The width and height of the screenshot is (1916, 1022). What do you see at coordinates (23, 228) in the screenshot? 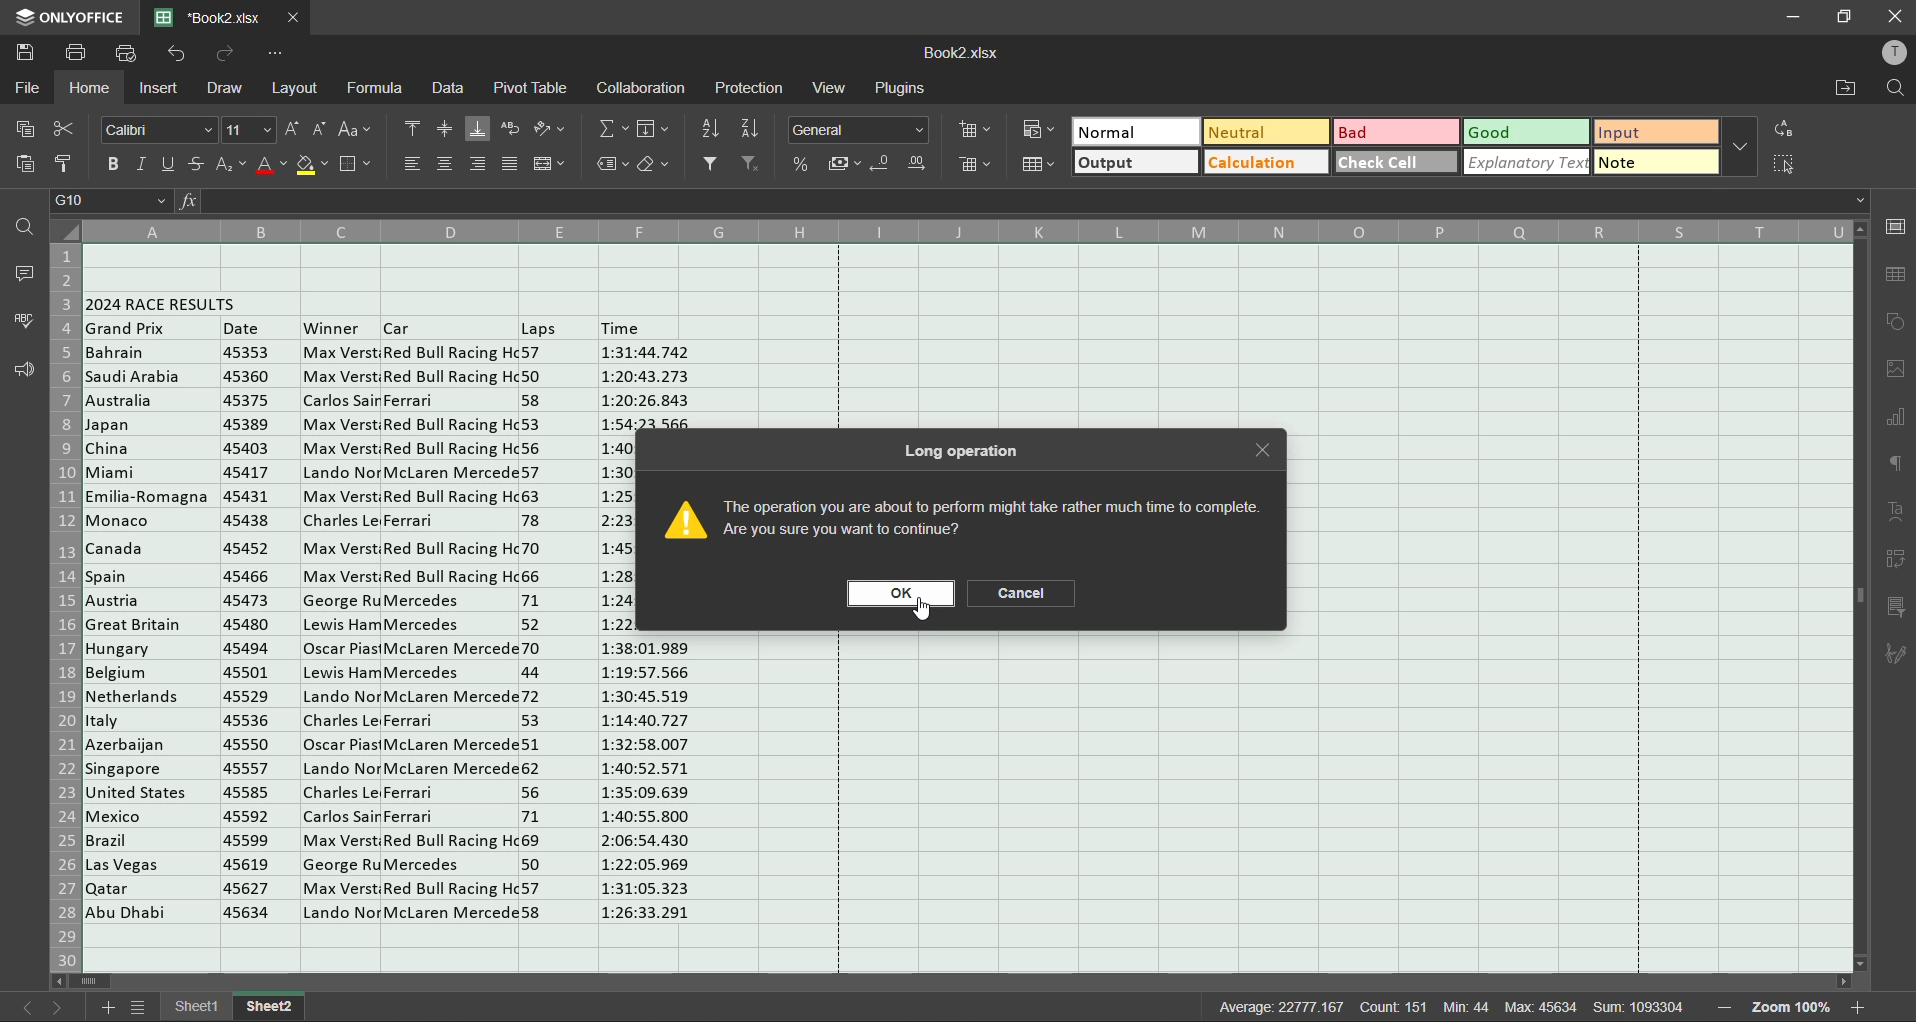
I see `find` at bounding box center [23, 228].